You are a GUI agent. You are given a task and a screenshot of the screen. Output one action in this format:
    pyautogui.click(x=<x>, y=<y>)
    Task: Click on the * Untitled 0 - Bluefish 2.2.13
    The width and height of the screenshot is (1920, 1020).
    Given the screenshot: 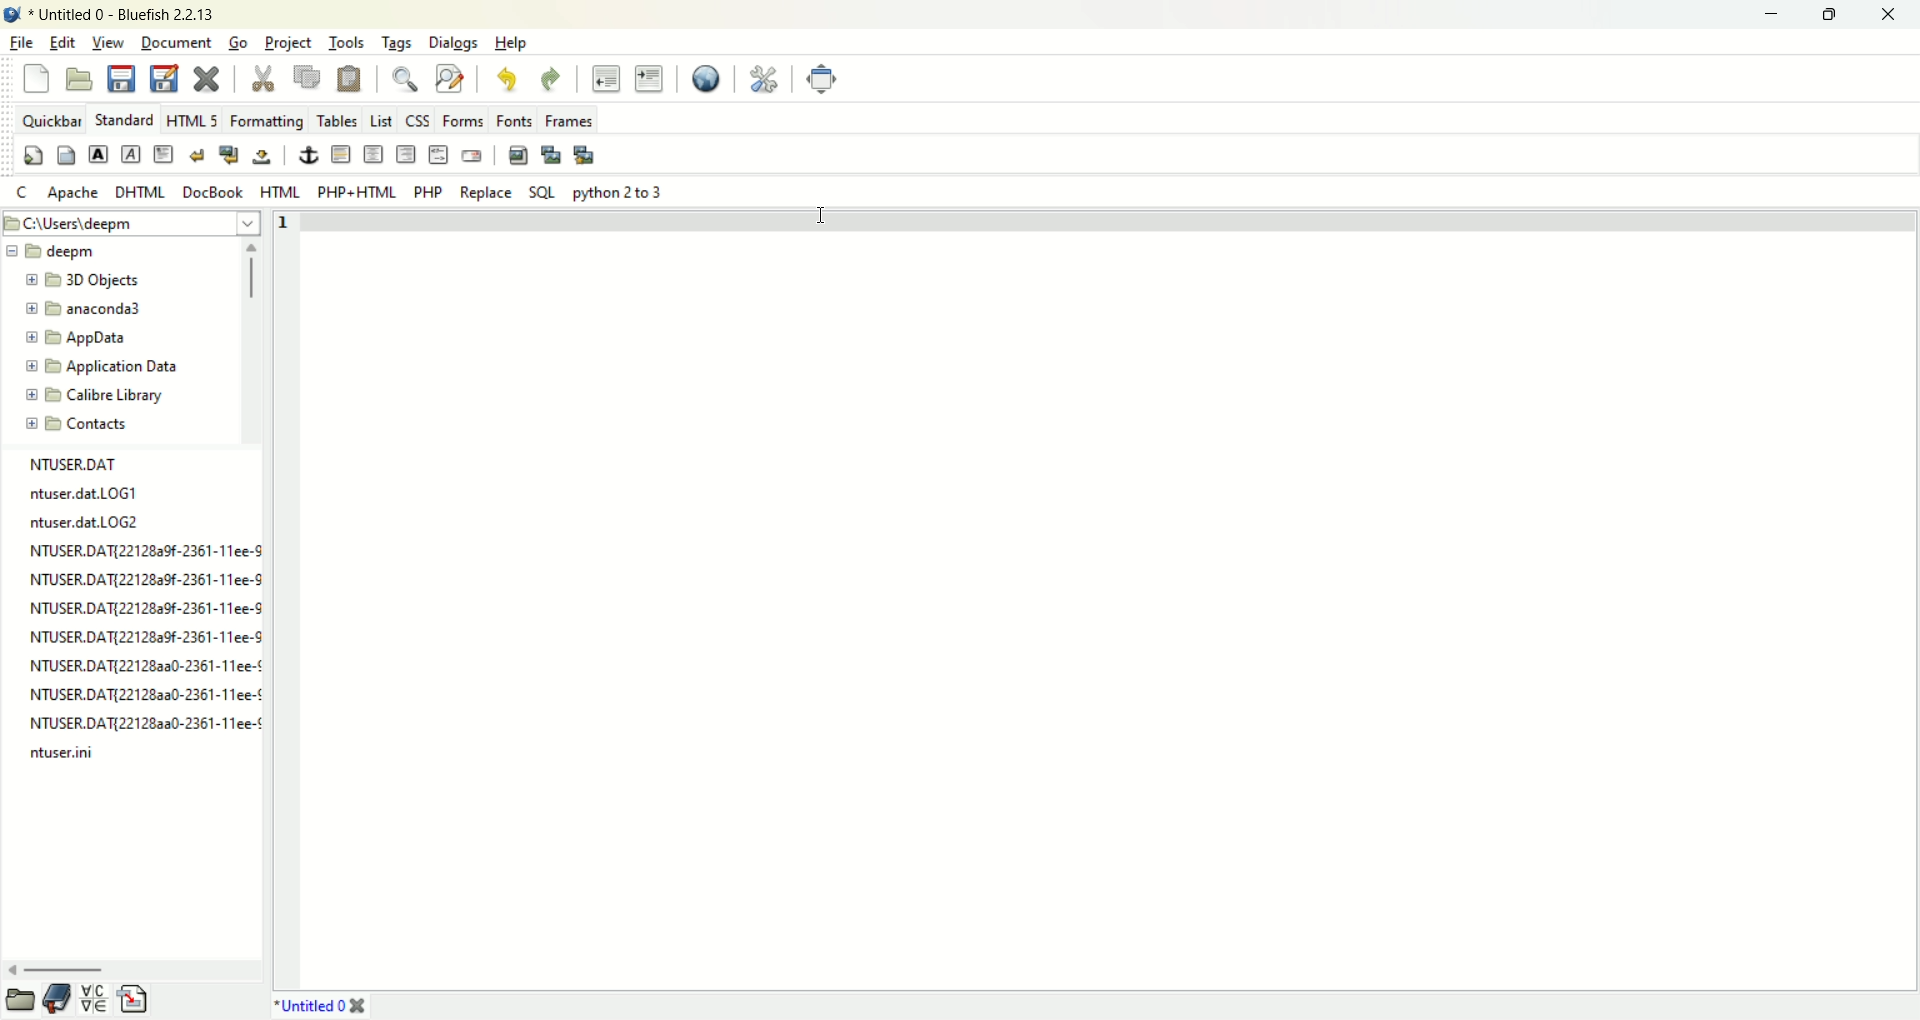 What is the action you would take?
    pyautogui.click(x=121, y=15)
    